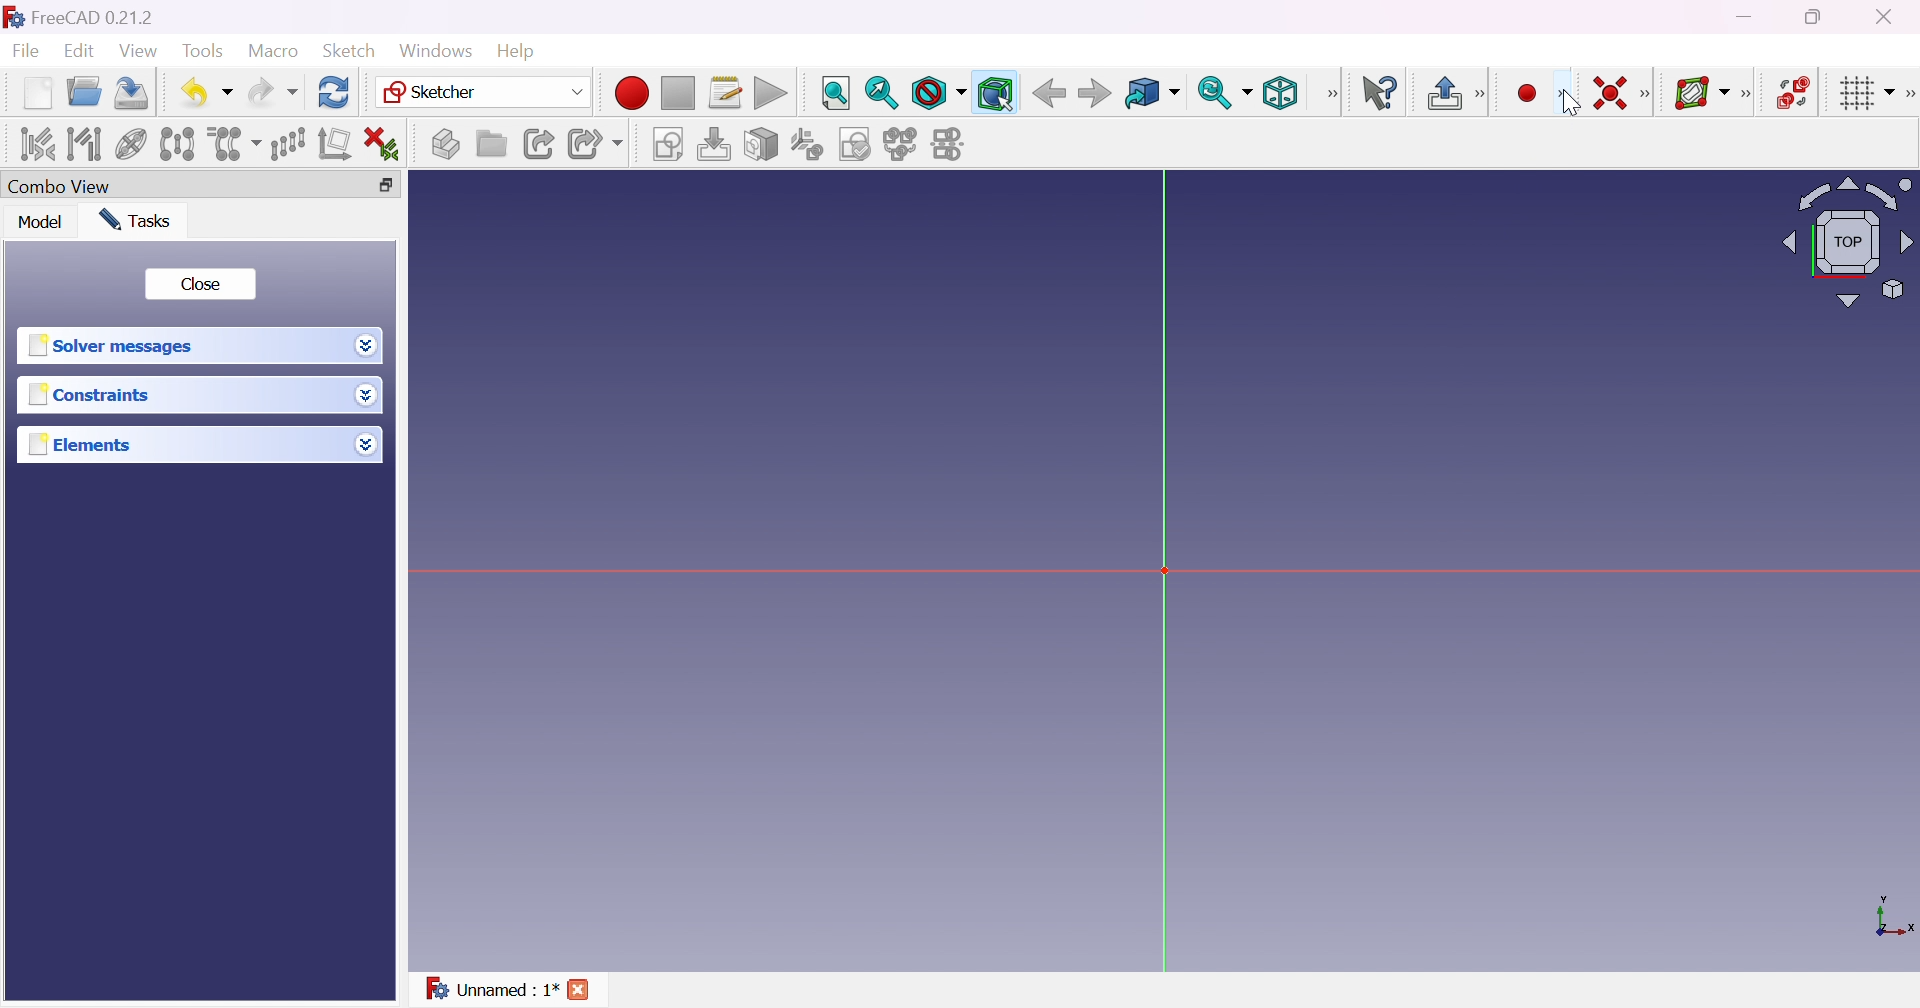 The width and height of the screenshot is (1920, 1008). I want to click on Execute macro, so click(771, 94).